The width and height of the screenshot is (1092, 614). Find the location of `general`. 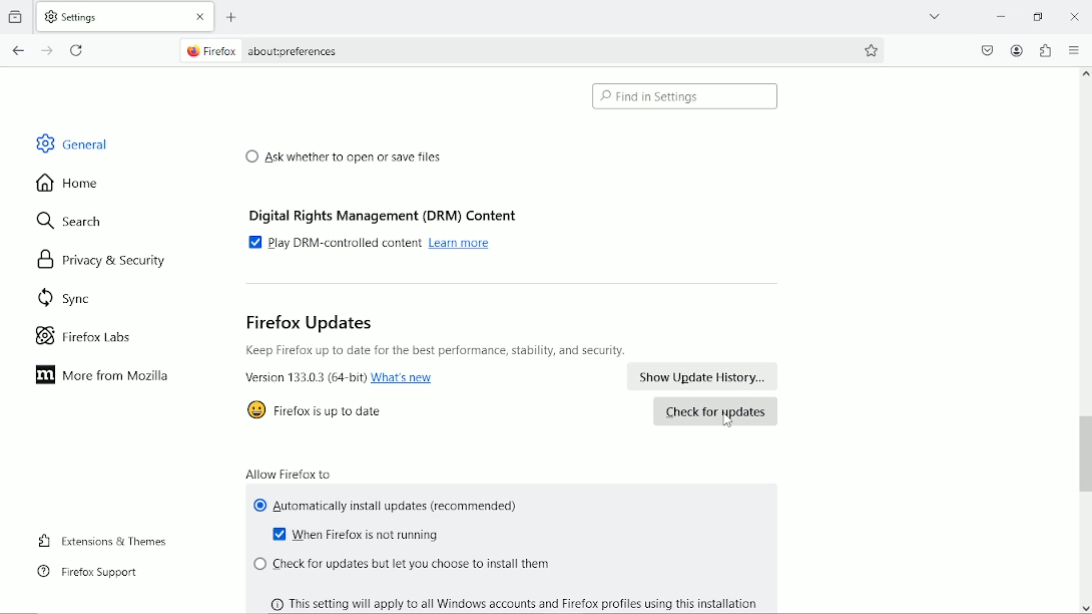

general is located at coordinates (71, 143).